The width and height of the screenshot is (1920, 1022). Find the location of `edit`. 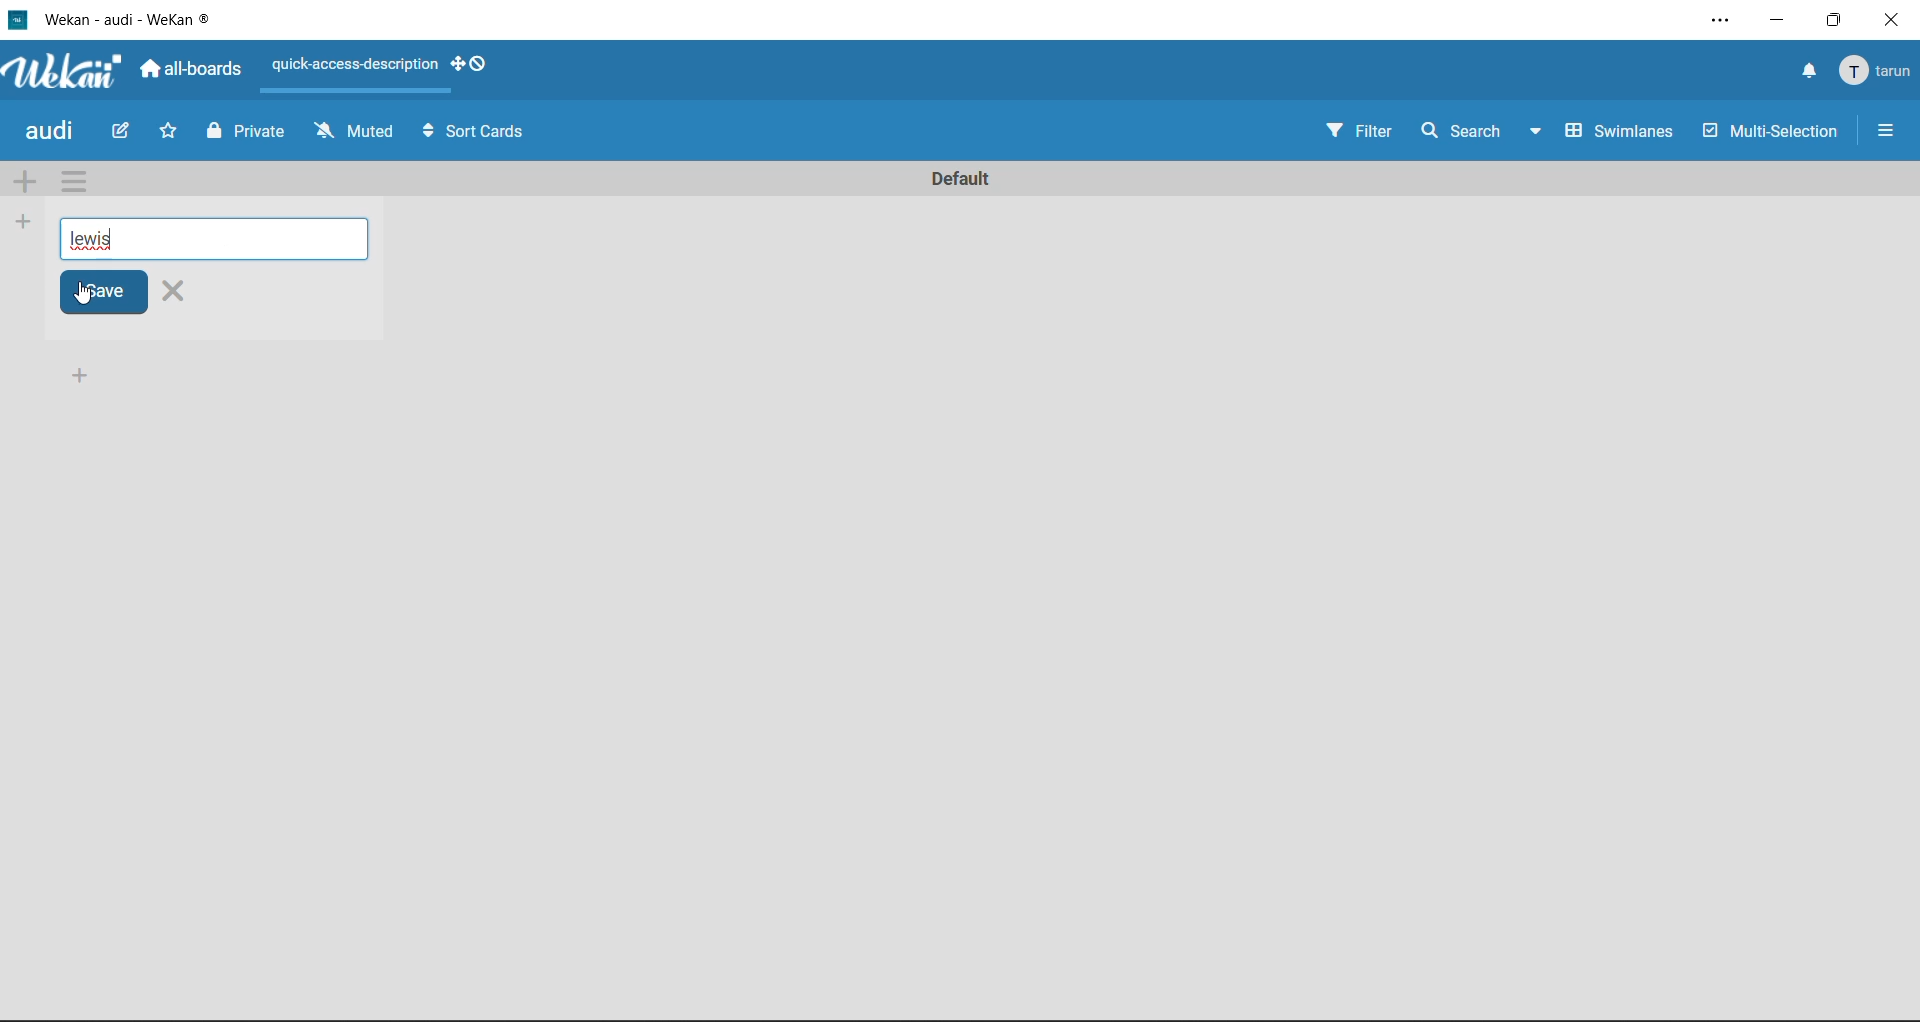

edit is located at coordinates (124, 134).